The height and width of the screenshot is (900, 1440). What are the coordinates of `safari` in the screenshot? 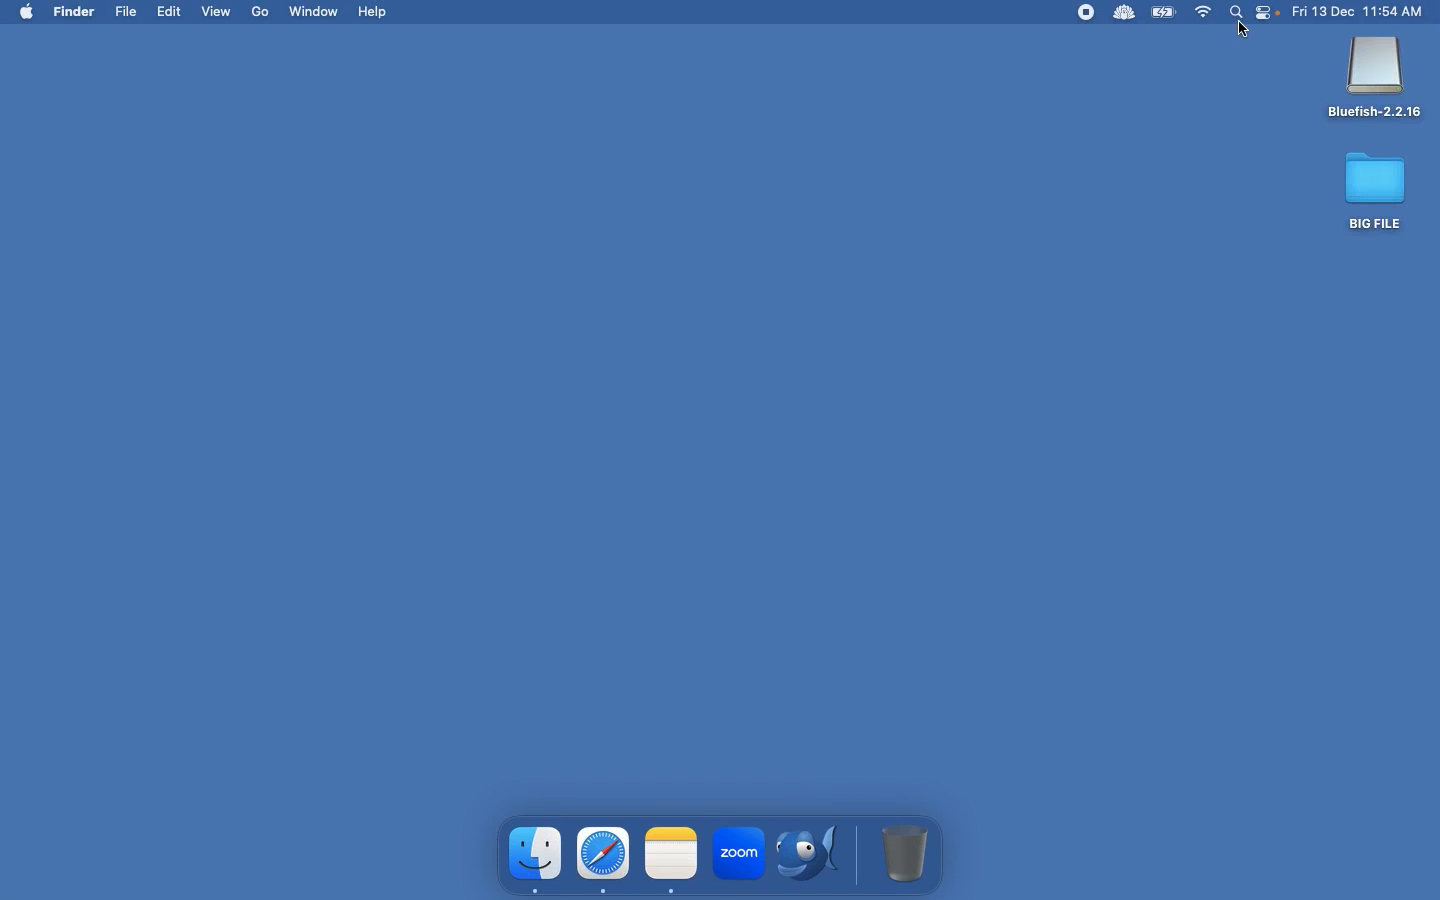 It's located at (604, 853).